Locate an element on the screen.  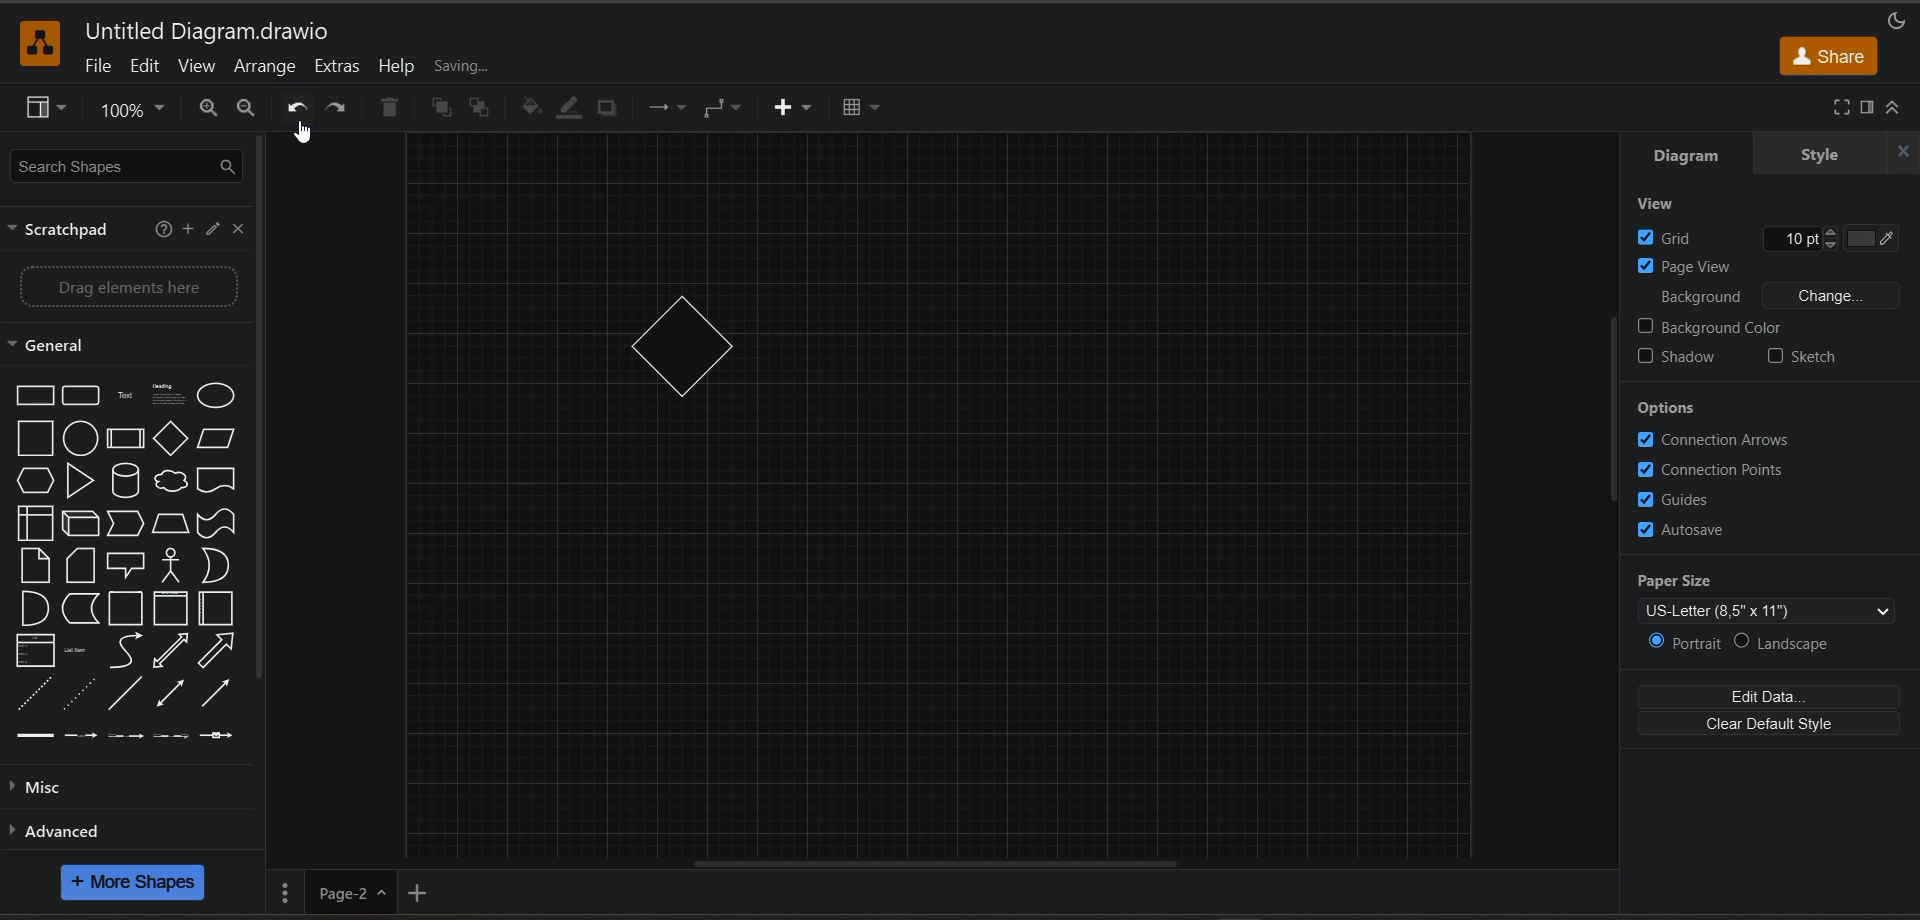
Hexagon is located at coordinates (35, 480).